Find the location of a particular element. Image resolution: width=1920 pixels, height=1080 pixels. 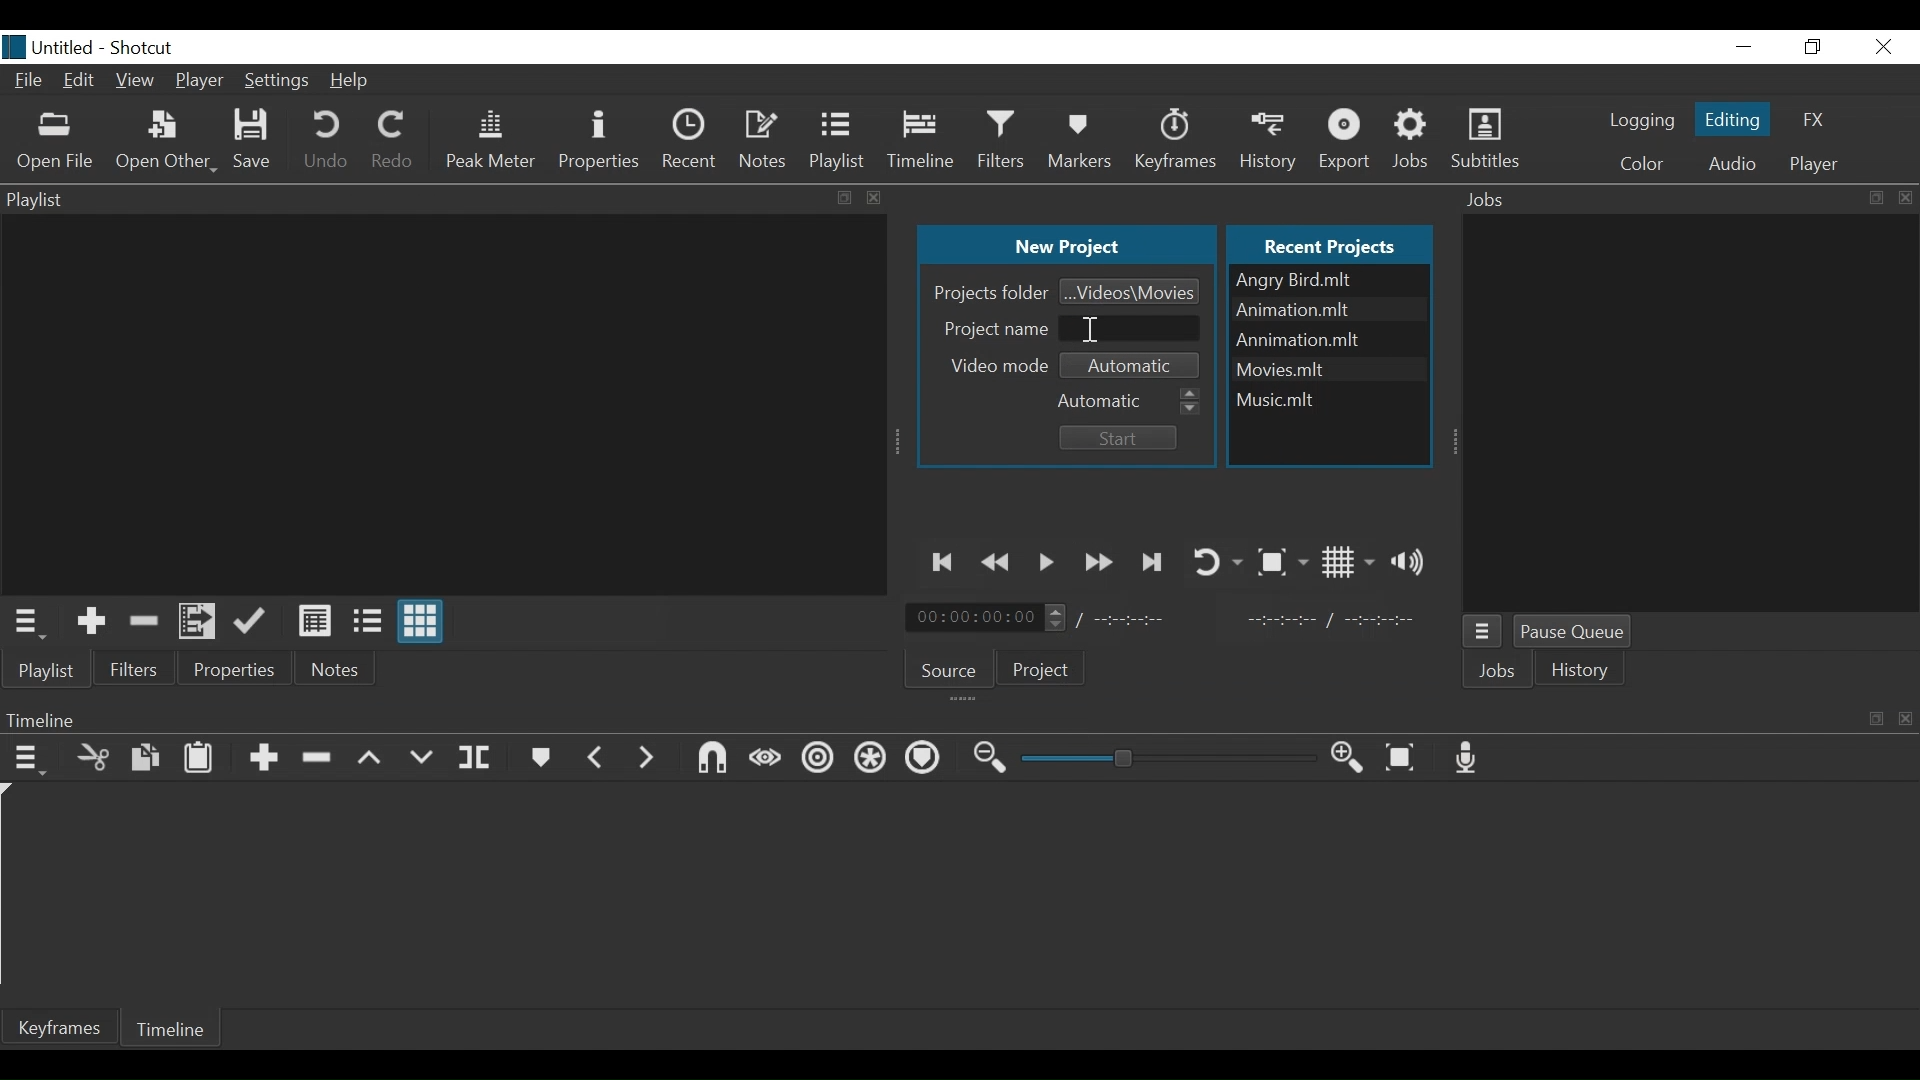

Toggle Zoom is located at coordinates (1281, 562).